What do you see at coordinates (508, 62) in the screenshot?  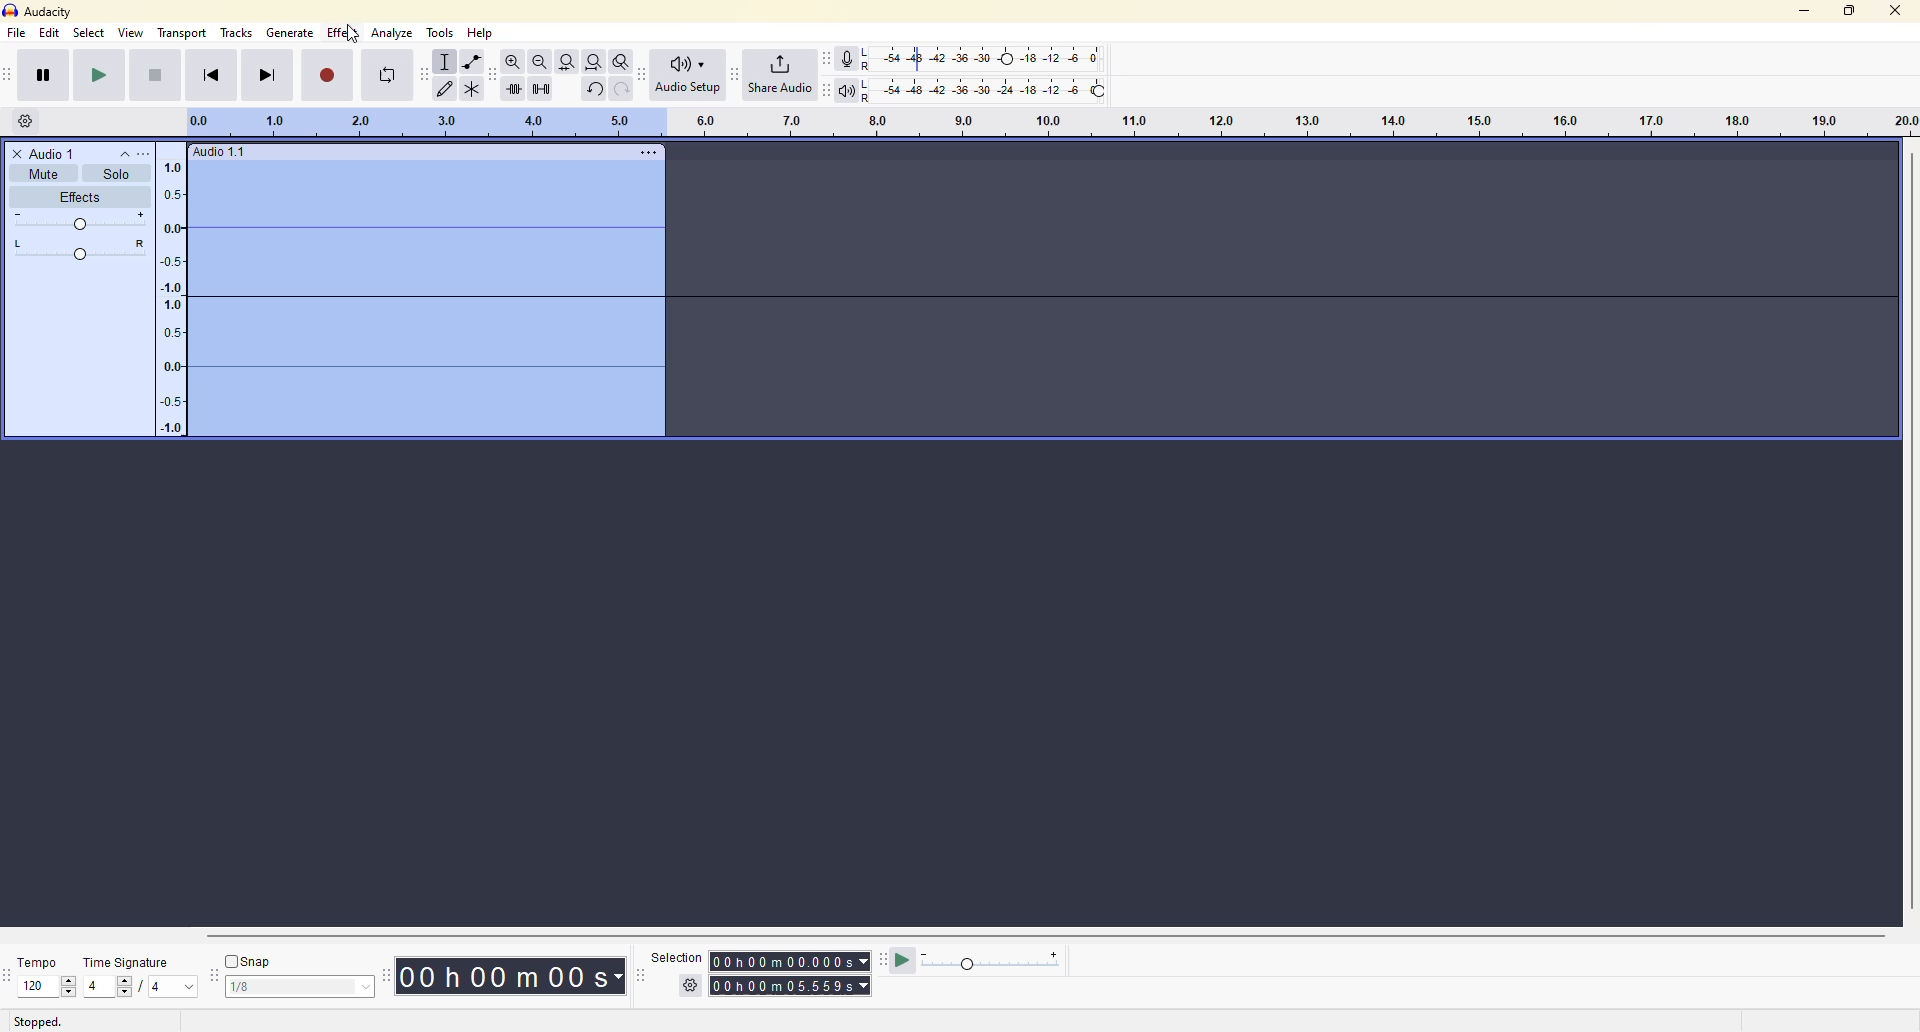 I see `zoom in` at bounding box center [508, 62].